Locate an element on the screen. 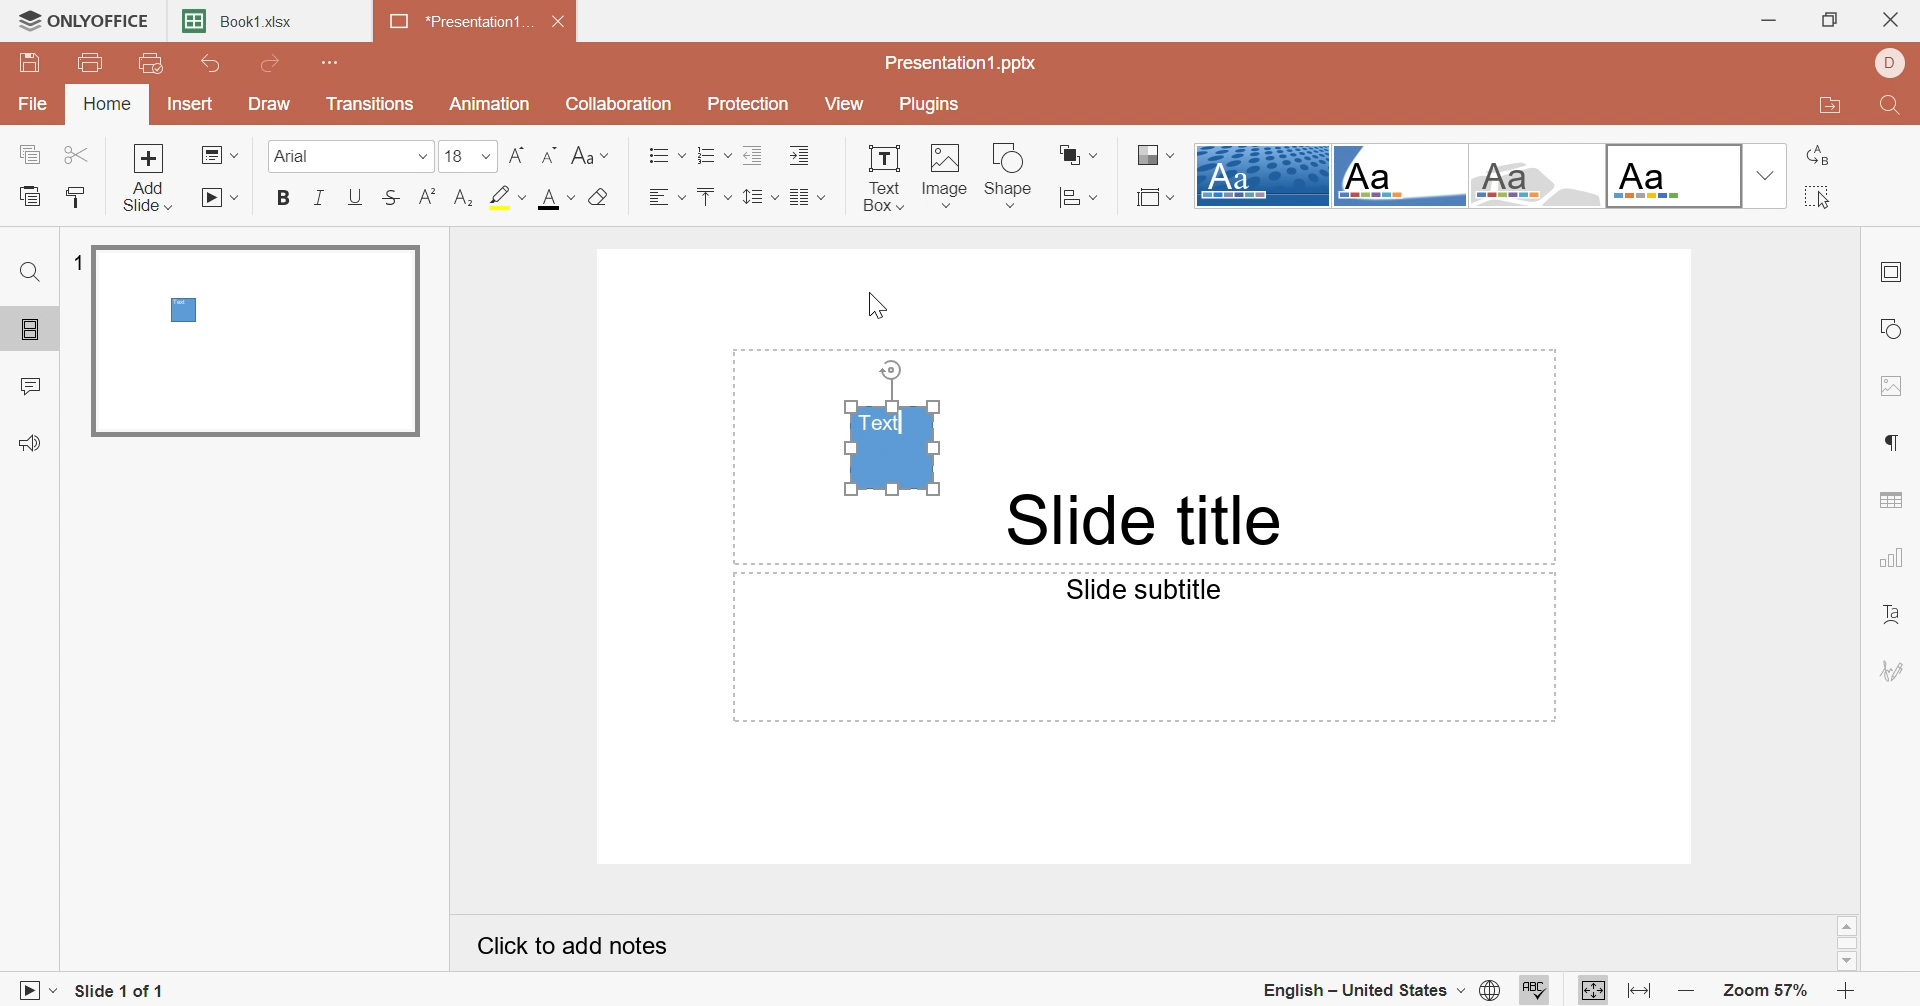 The image size is (1920, 1006). Insert is located at coordinates (191, 109).